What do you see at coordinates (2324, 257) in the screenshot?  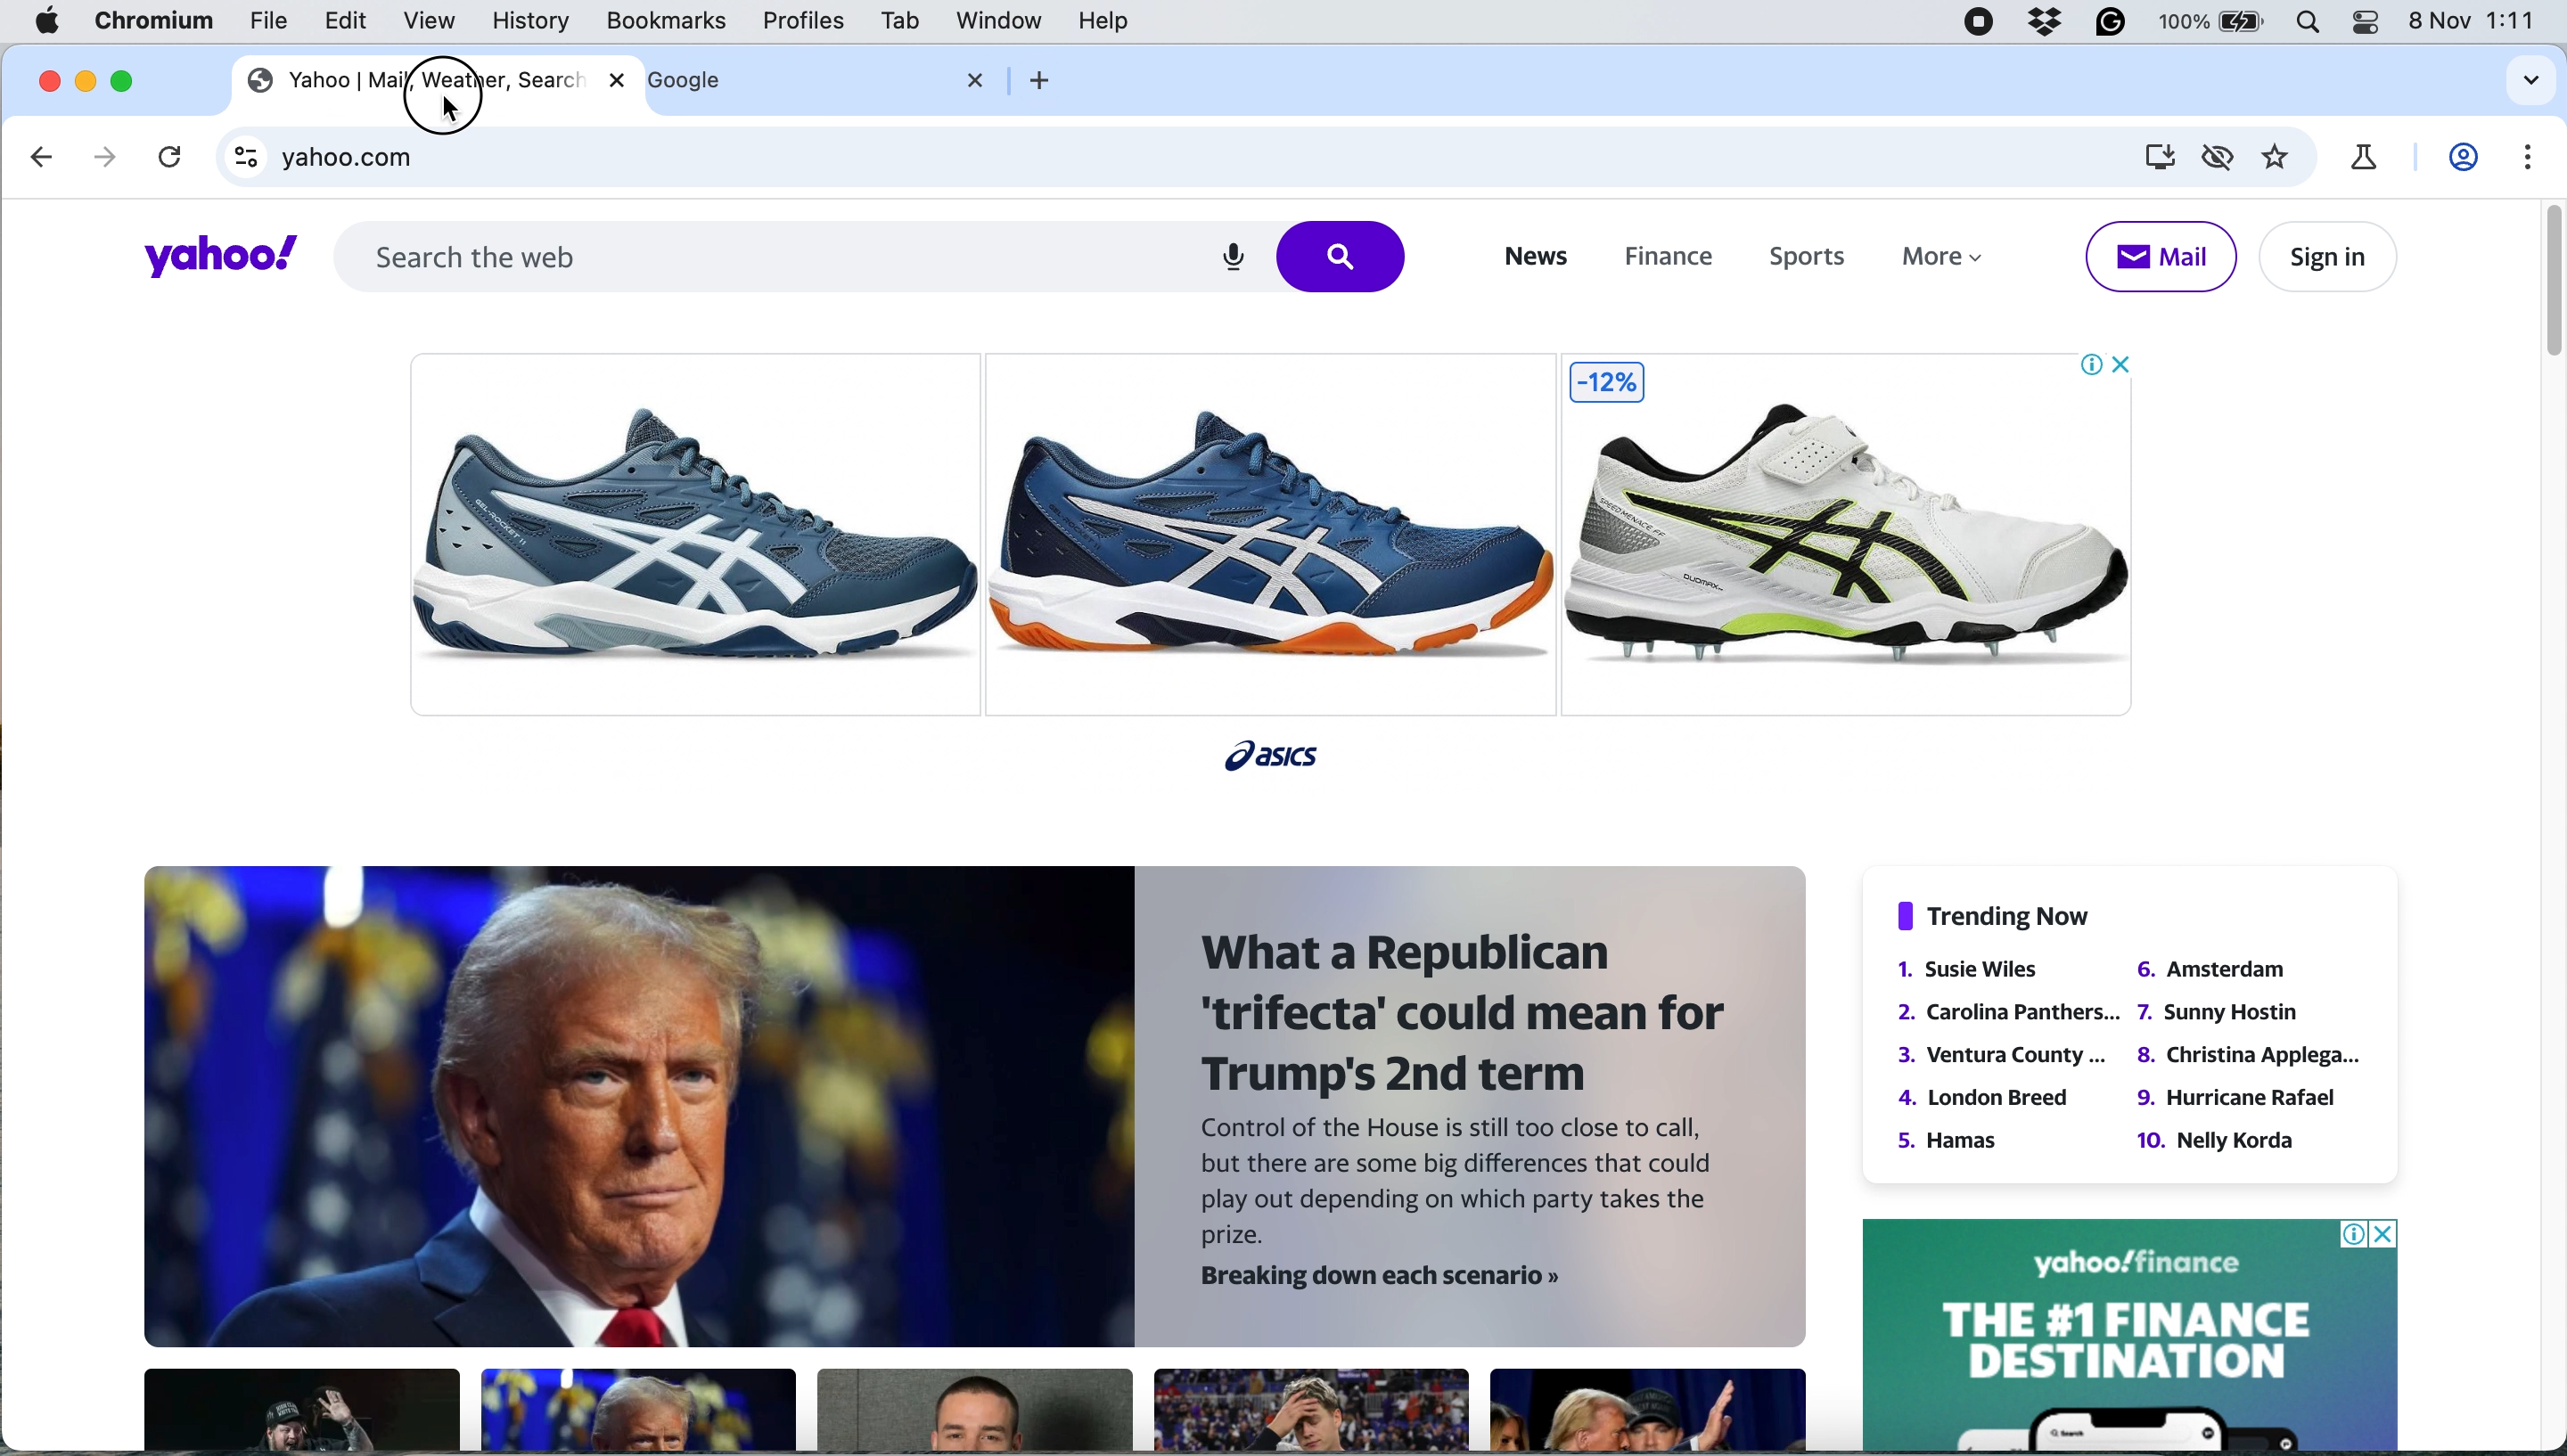 I see `sign in` at bounding box center [2324, 257].